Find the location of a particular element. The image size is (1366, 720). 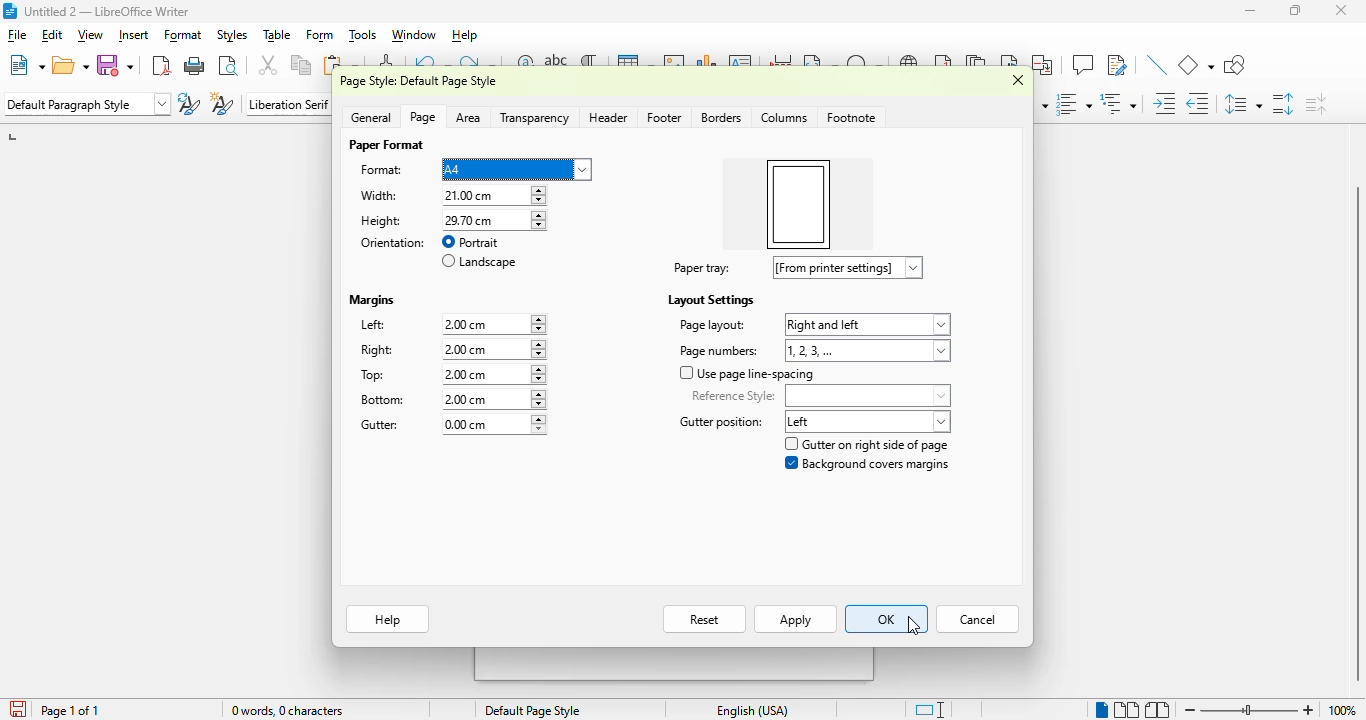

orientation is located at coordinates (393, 243).